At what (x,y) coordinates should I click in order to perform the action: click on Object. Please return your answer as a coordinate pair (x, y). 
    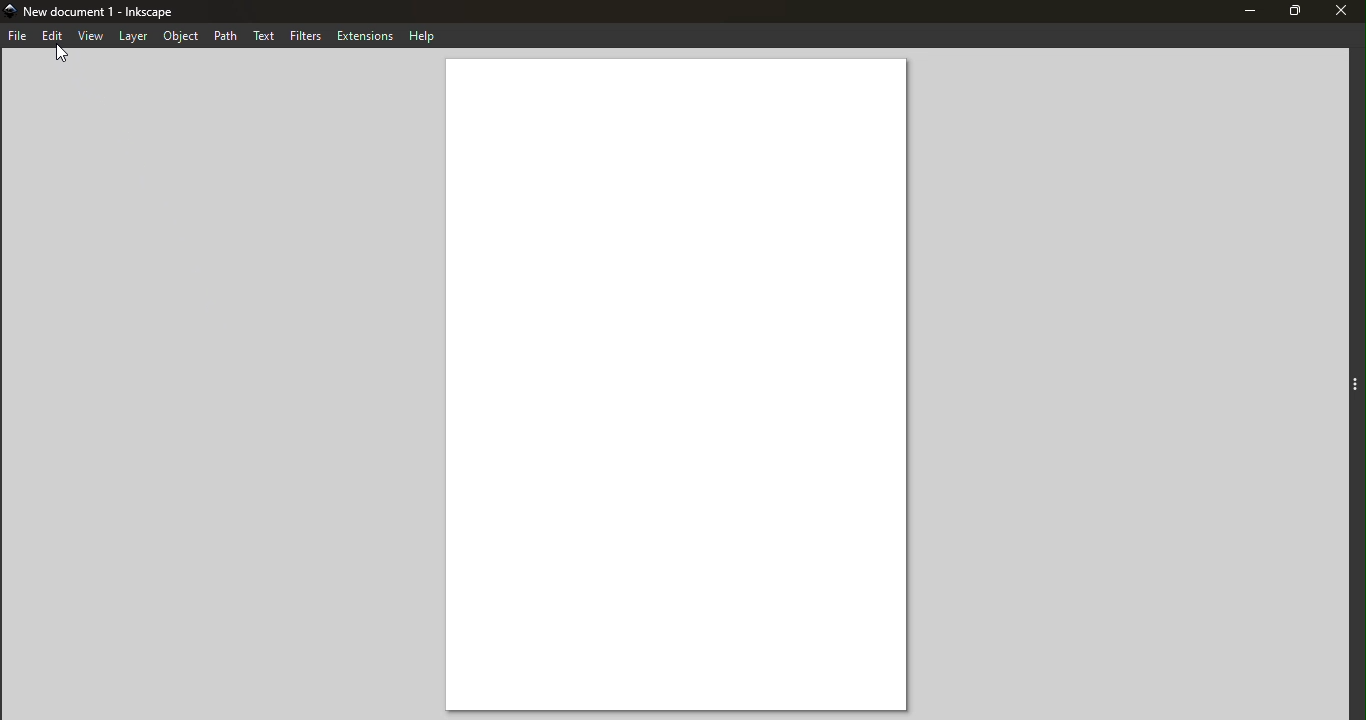
    Looking at the image, I should click on (183, 37).